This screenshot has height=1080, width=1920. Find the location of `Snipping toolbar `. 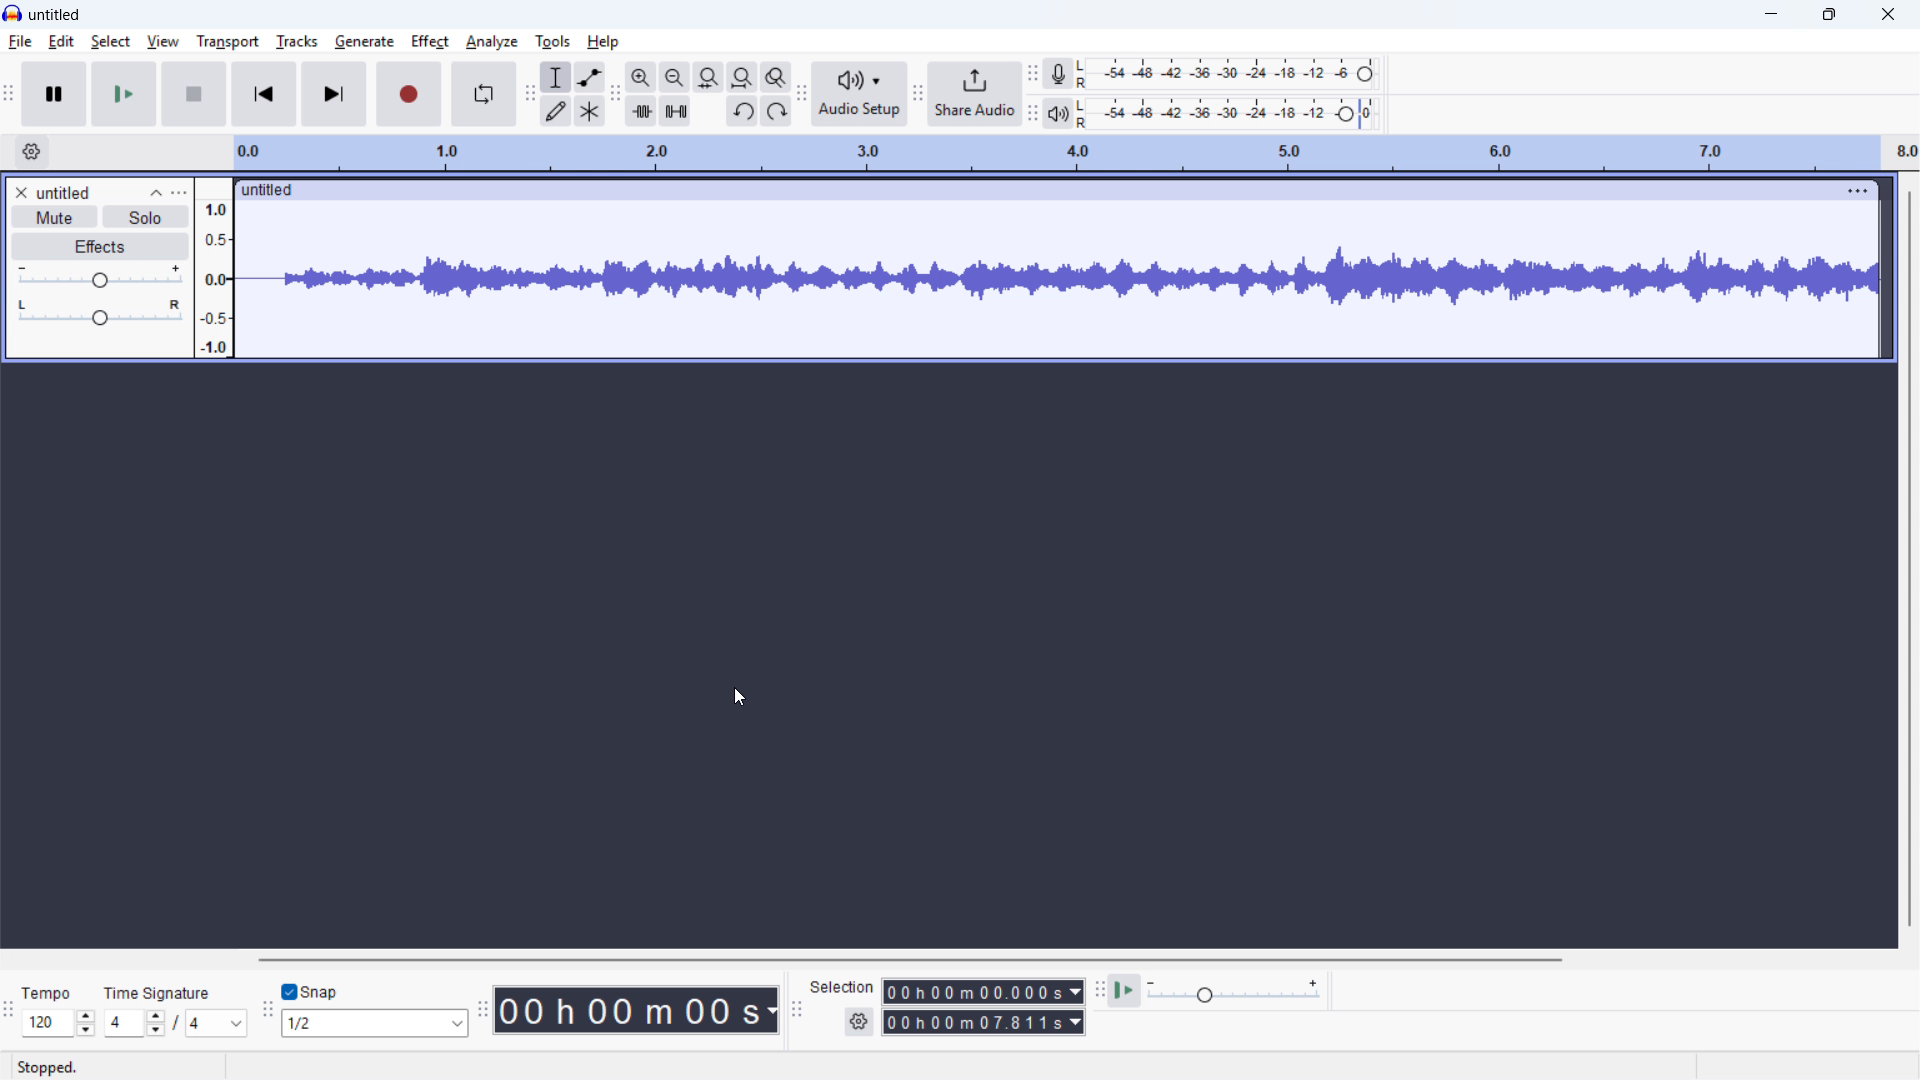

Snipping toolbar  is located at coordinates (266, 1014).